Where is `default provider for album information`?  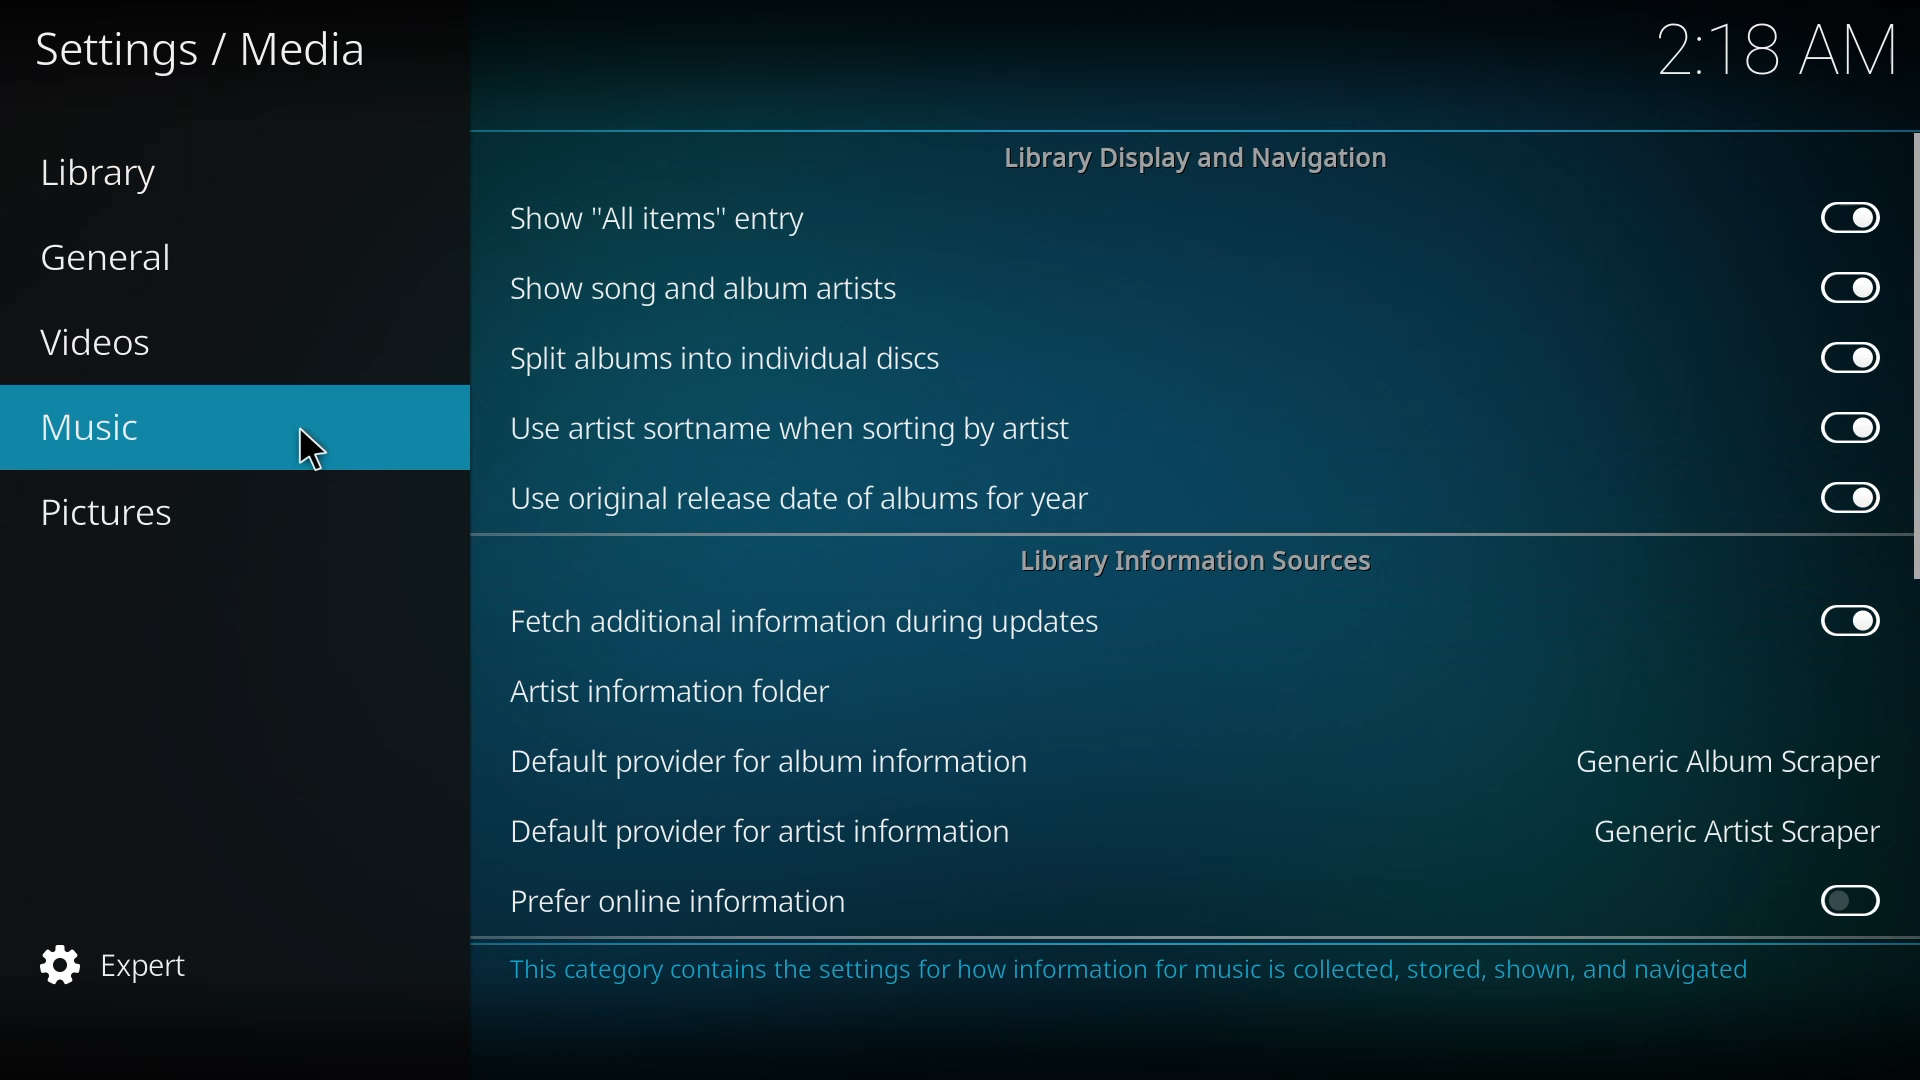
default provider for album information is located at coordinates (768, 759).